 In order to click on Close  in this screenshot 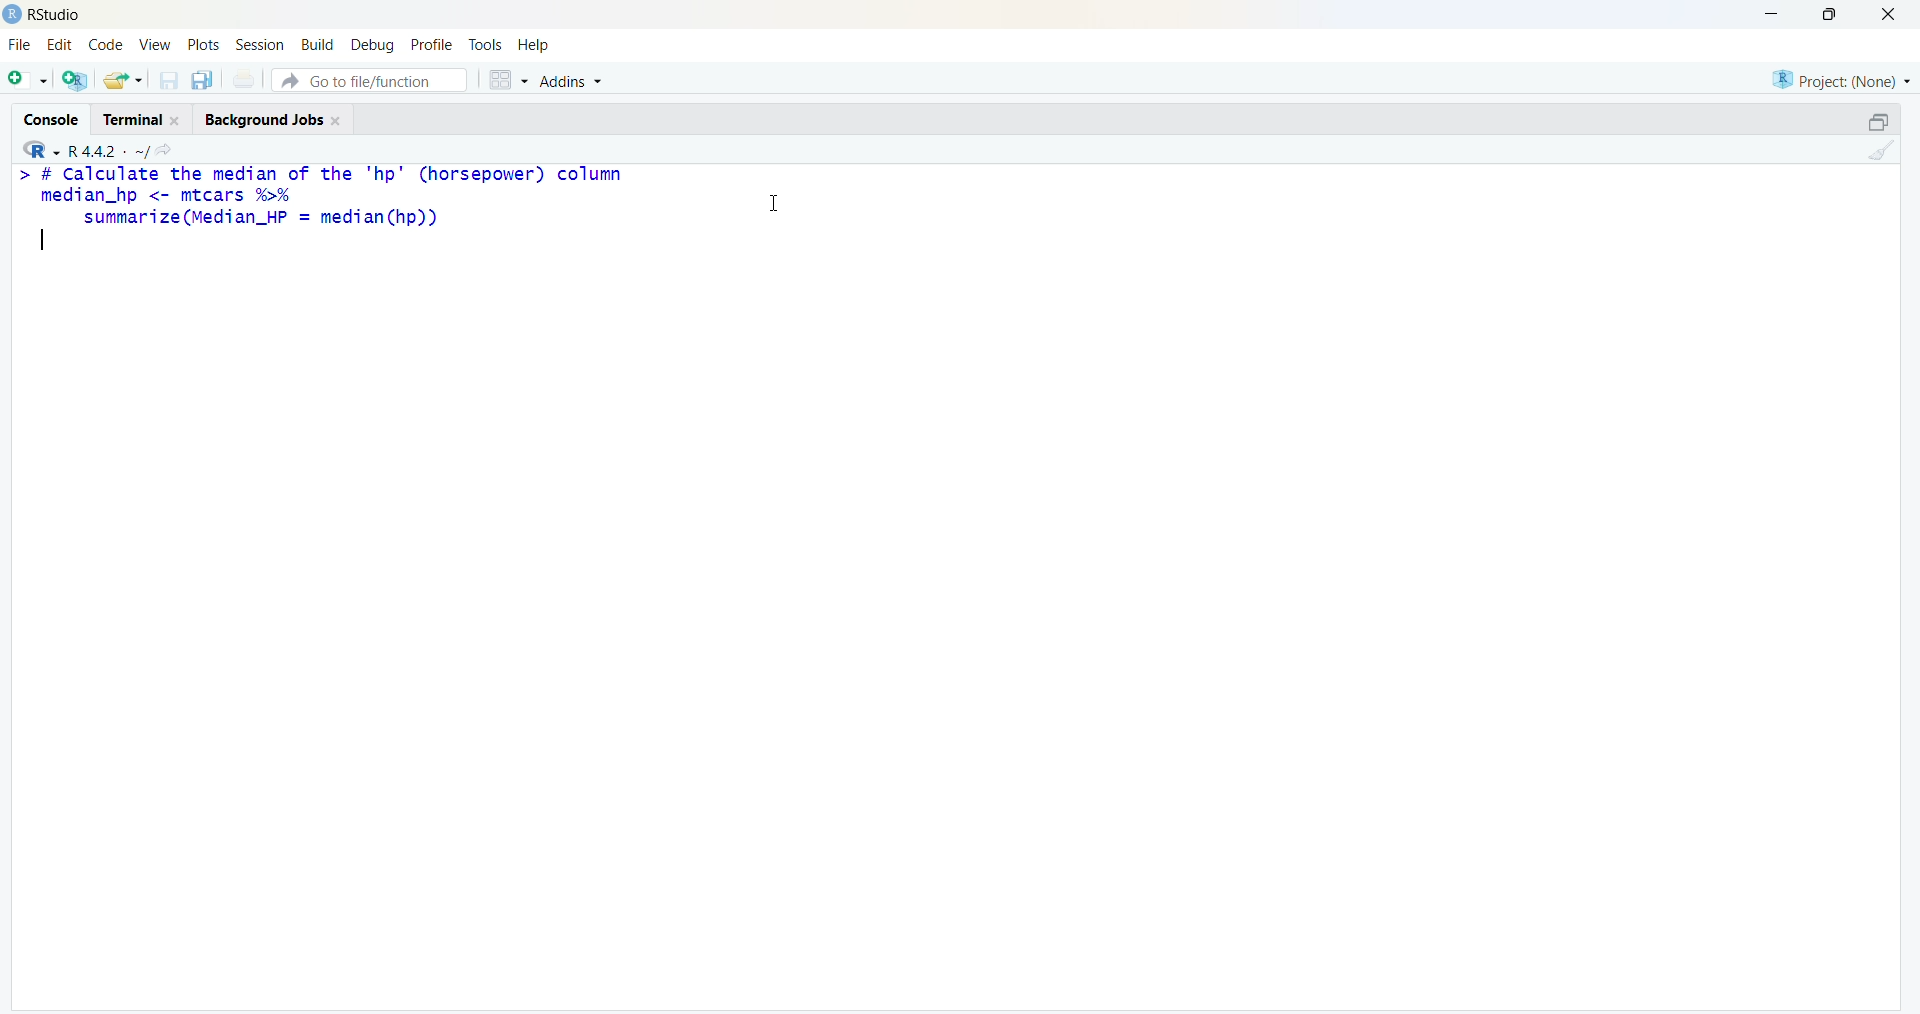, I will do `click(177, 120)`.